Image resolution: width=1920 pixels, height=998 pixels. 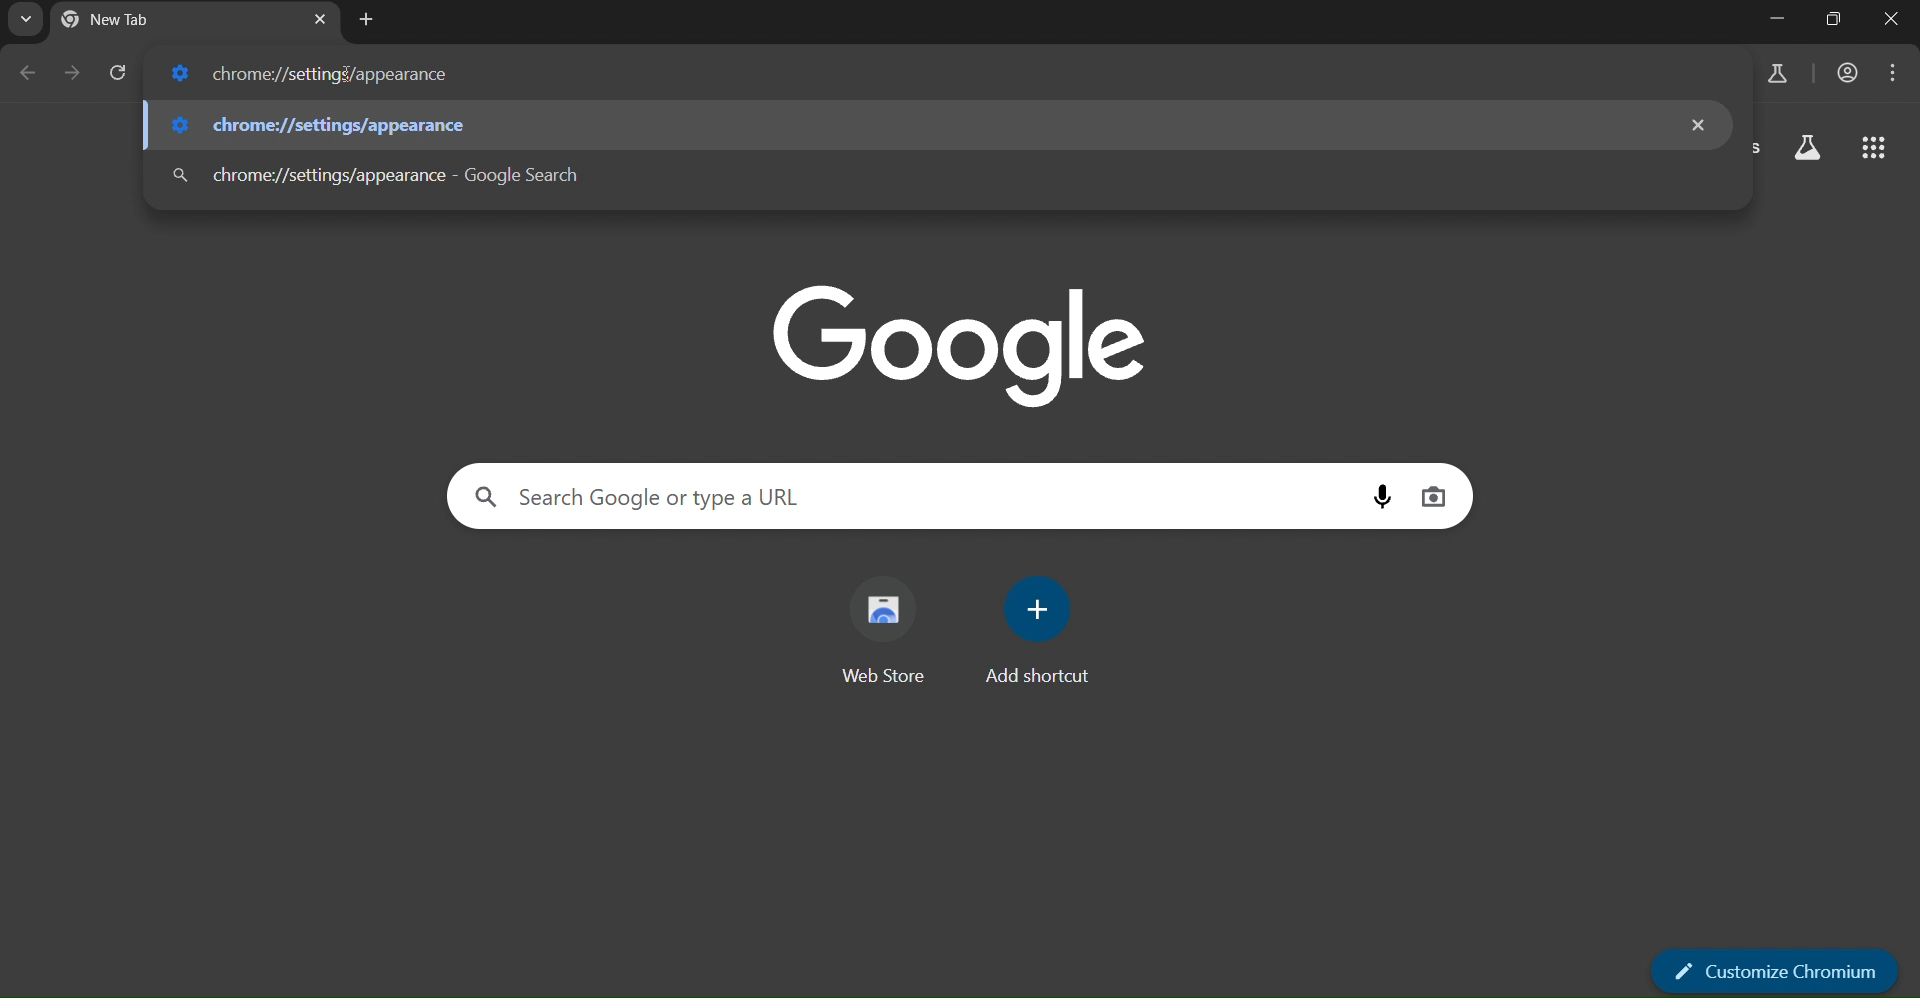 I want to click on voice search, so click(x=1376, y=495).